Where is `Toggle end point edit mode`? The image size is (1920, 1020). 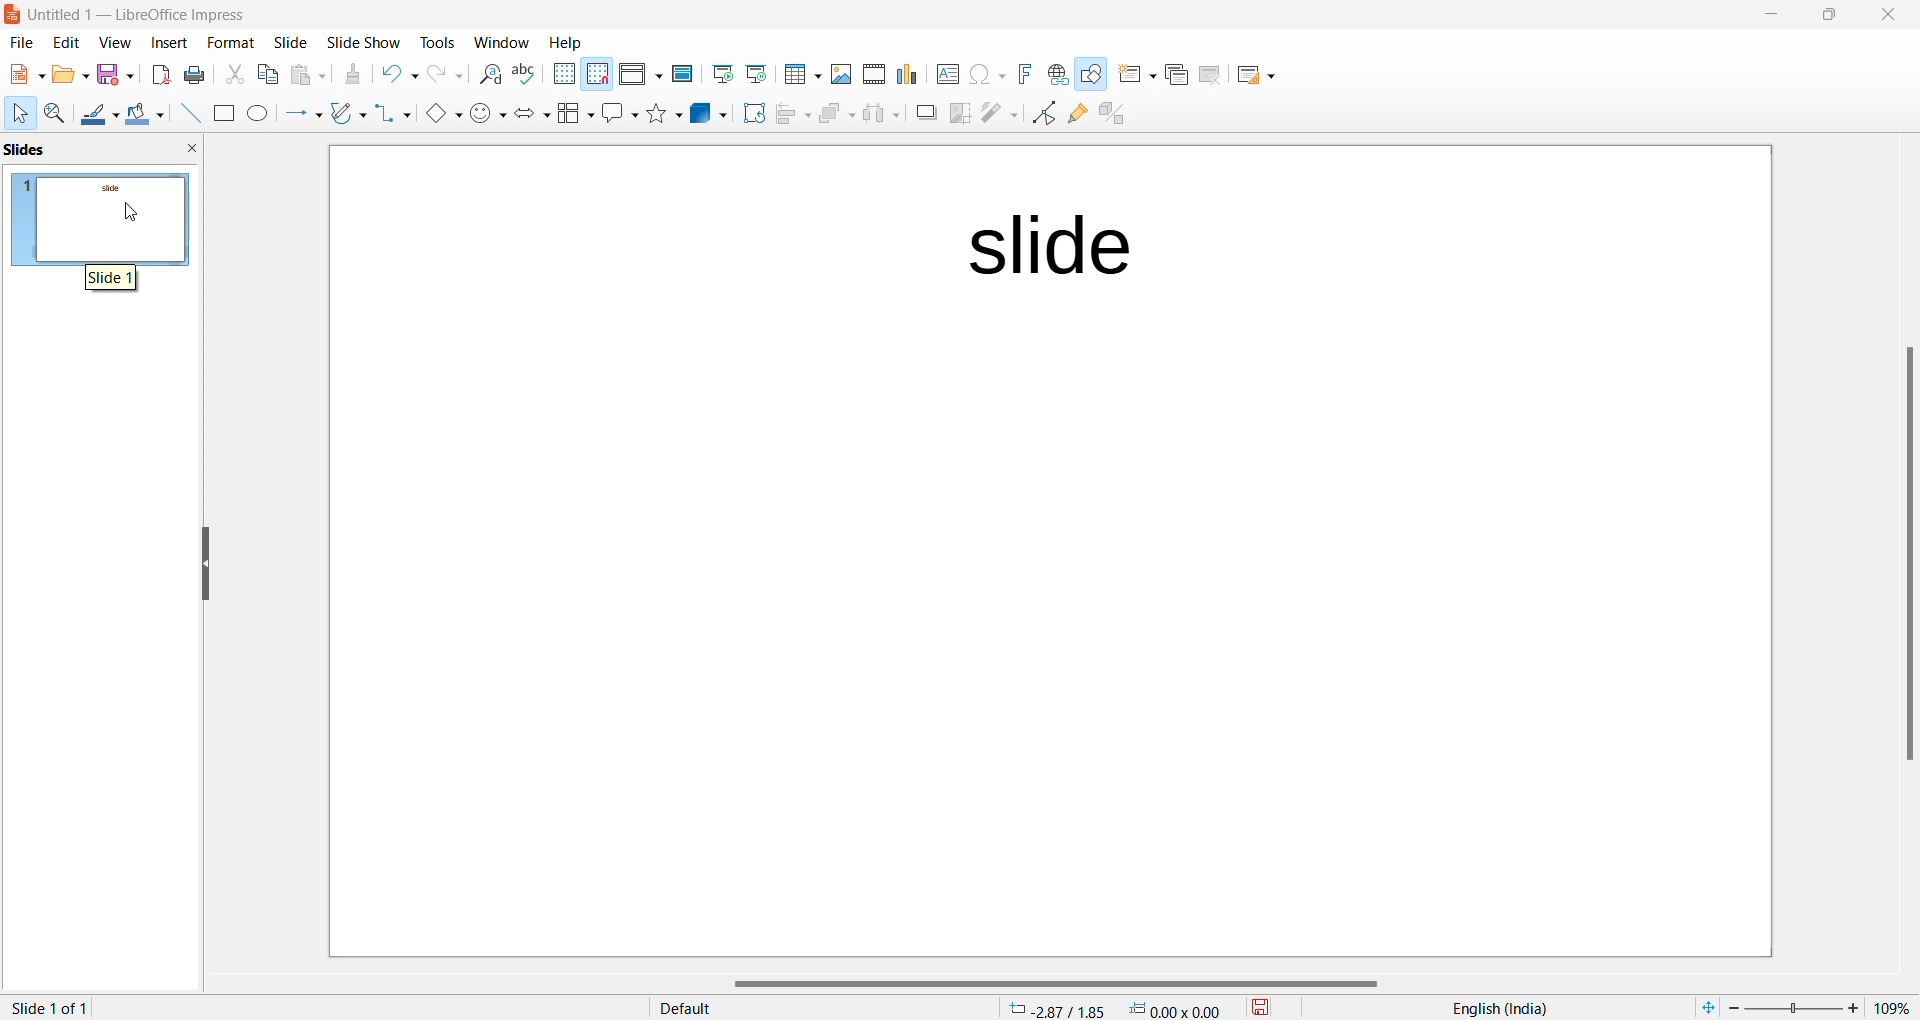 Toggle end point edit mode is located at coordinates (1041, 114).